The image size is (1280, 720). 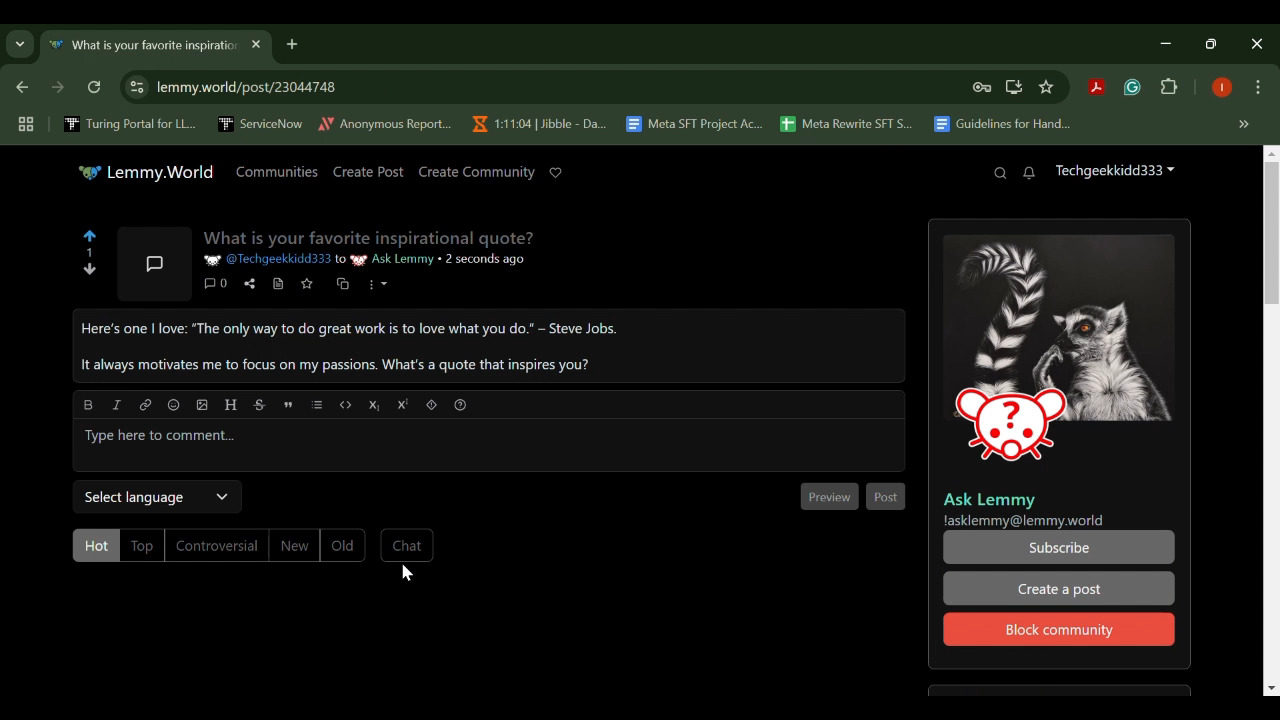 I want to click on Chat Button, so click(x=405, y=544).